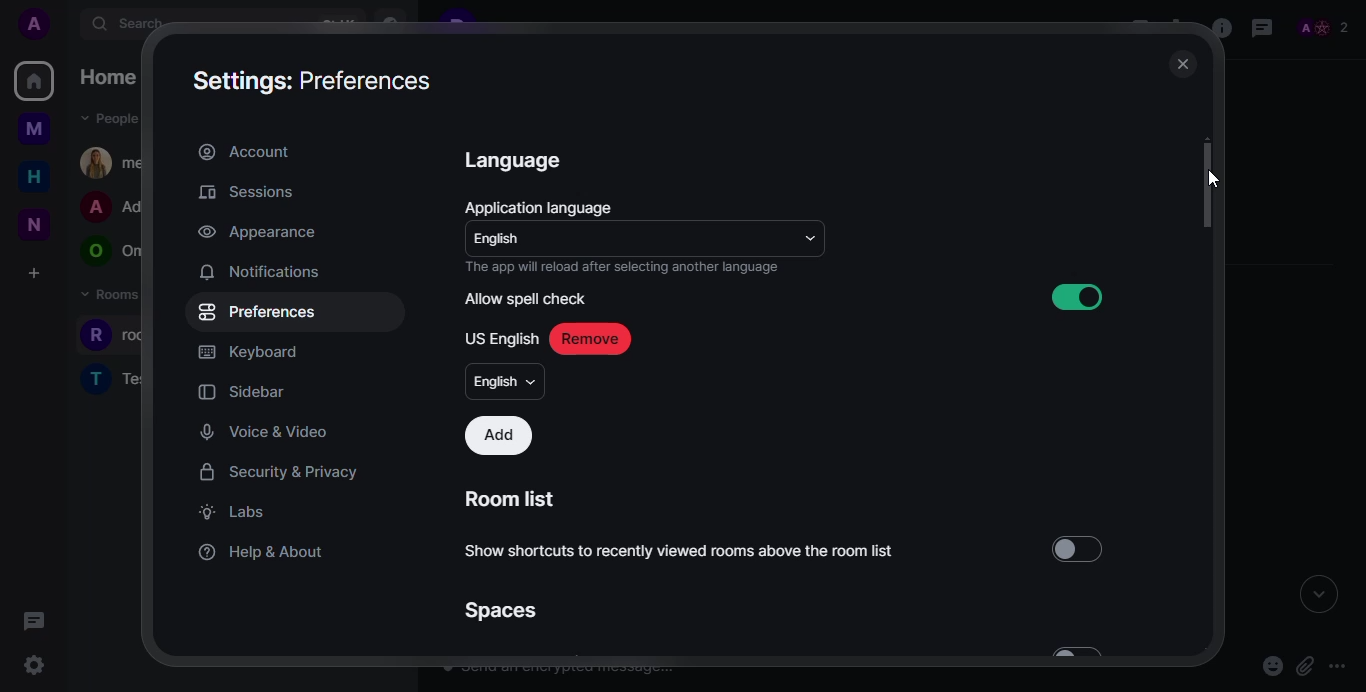  I want to click on sessions, so click(246, 192).